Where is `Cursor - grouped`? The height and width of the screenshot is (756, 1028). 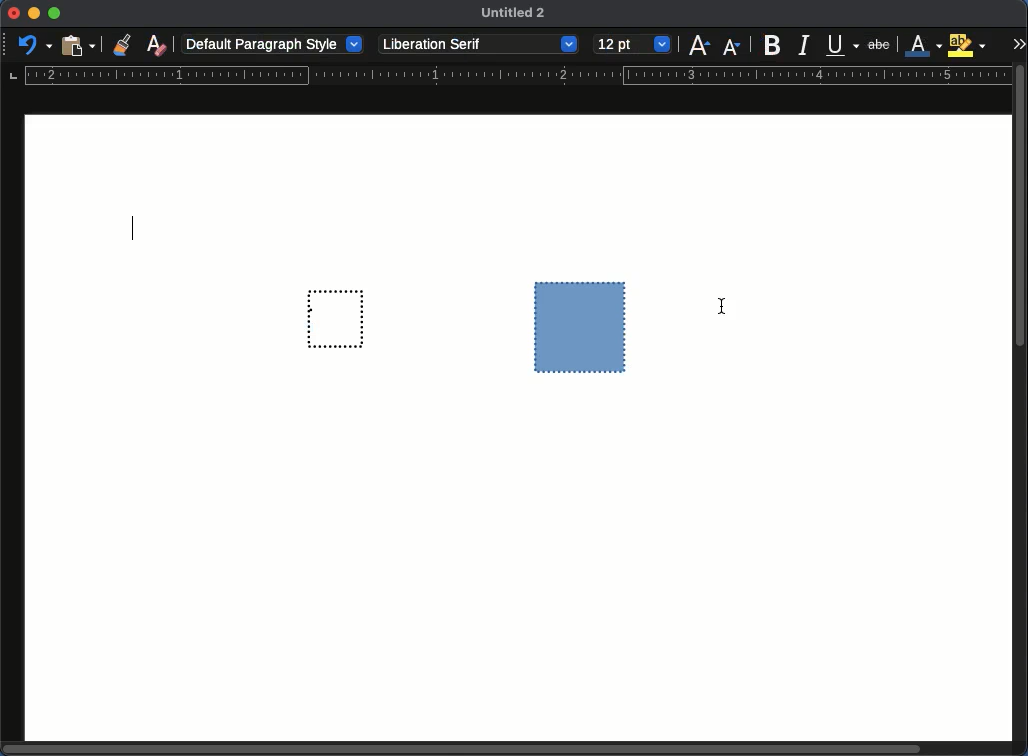 Cursor - grouped is located at coordinates (729, 308).